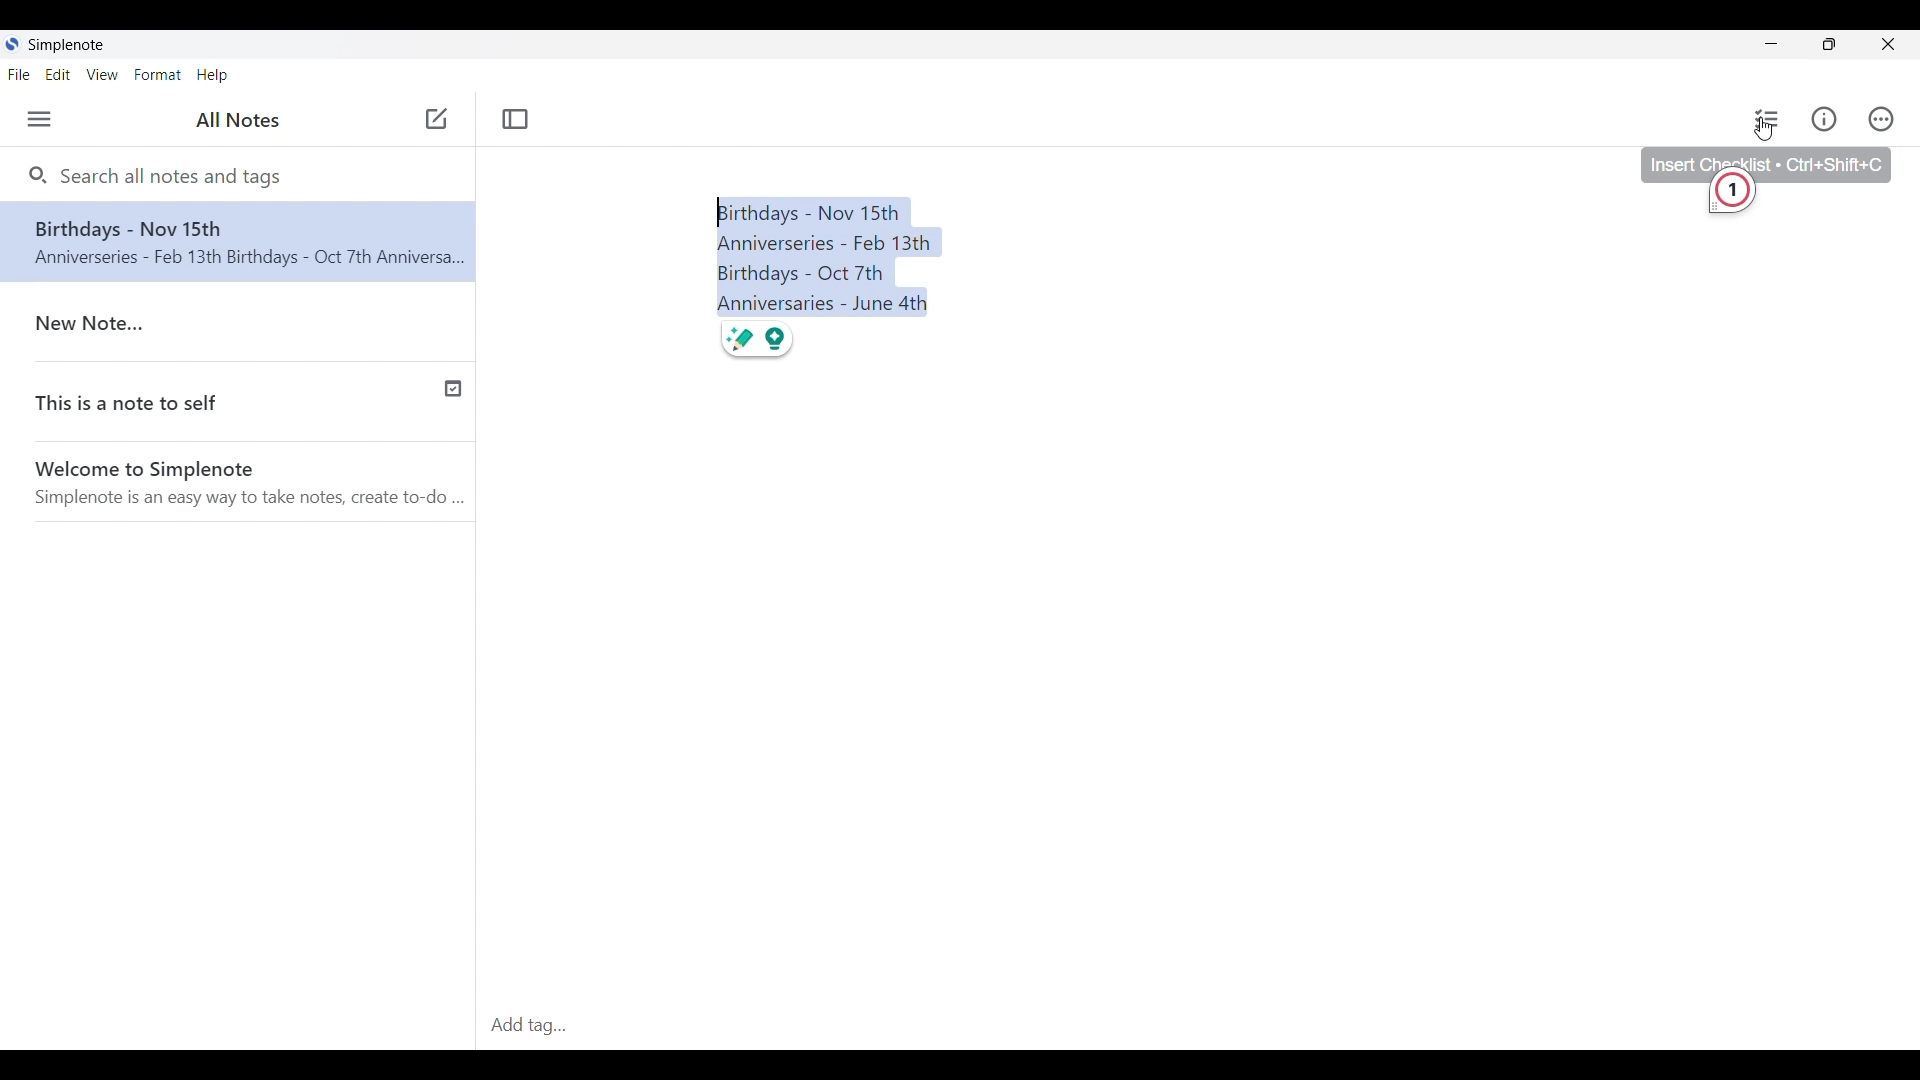  Describe the element at coordinates (103, 74) in the screenshot. I see `View menu` at that location.